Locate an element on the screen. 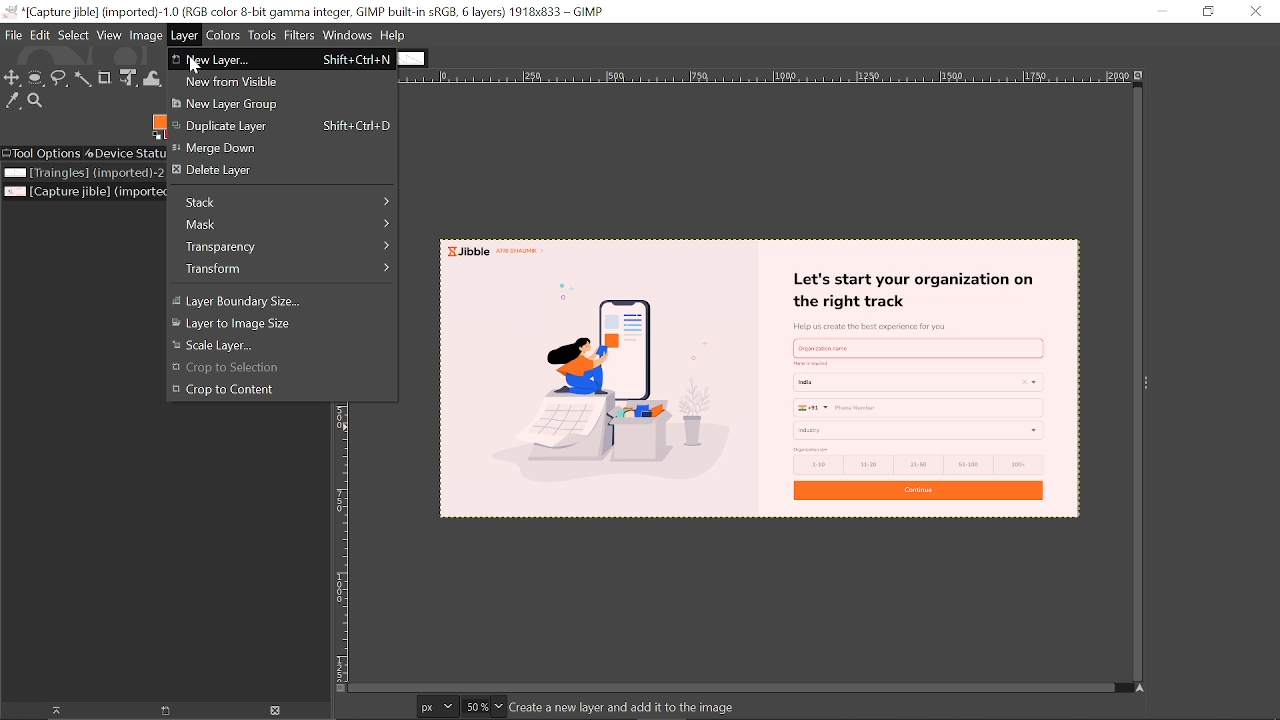  Unified transform tool is located at coordinates (128, 78).